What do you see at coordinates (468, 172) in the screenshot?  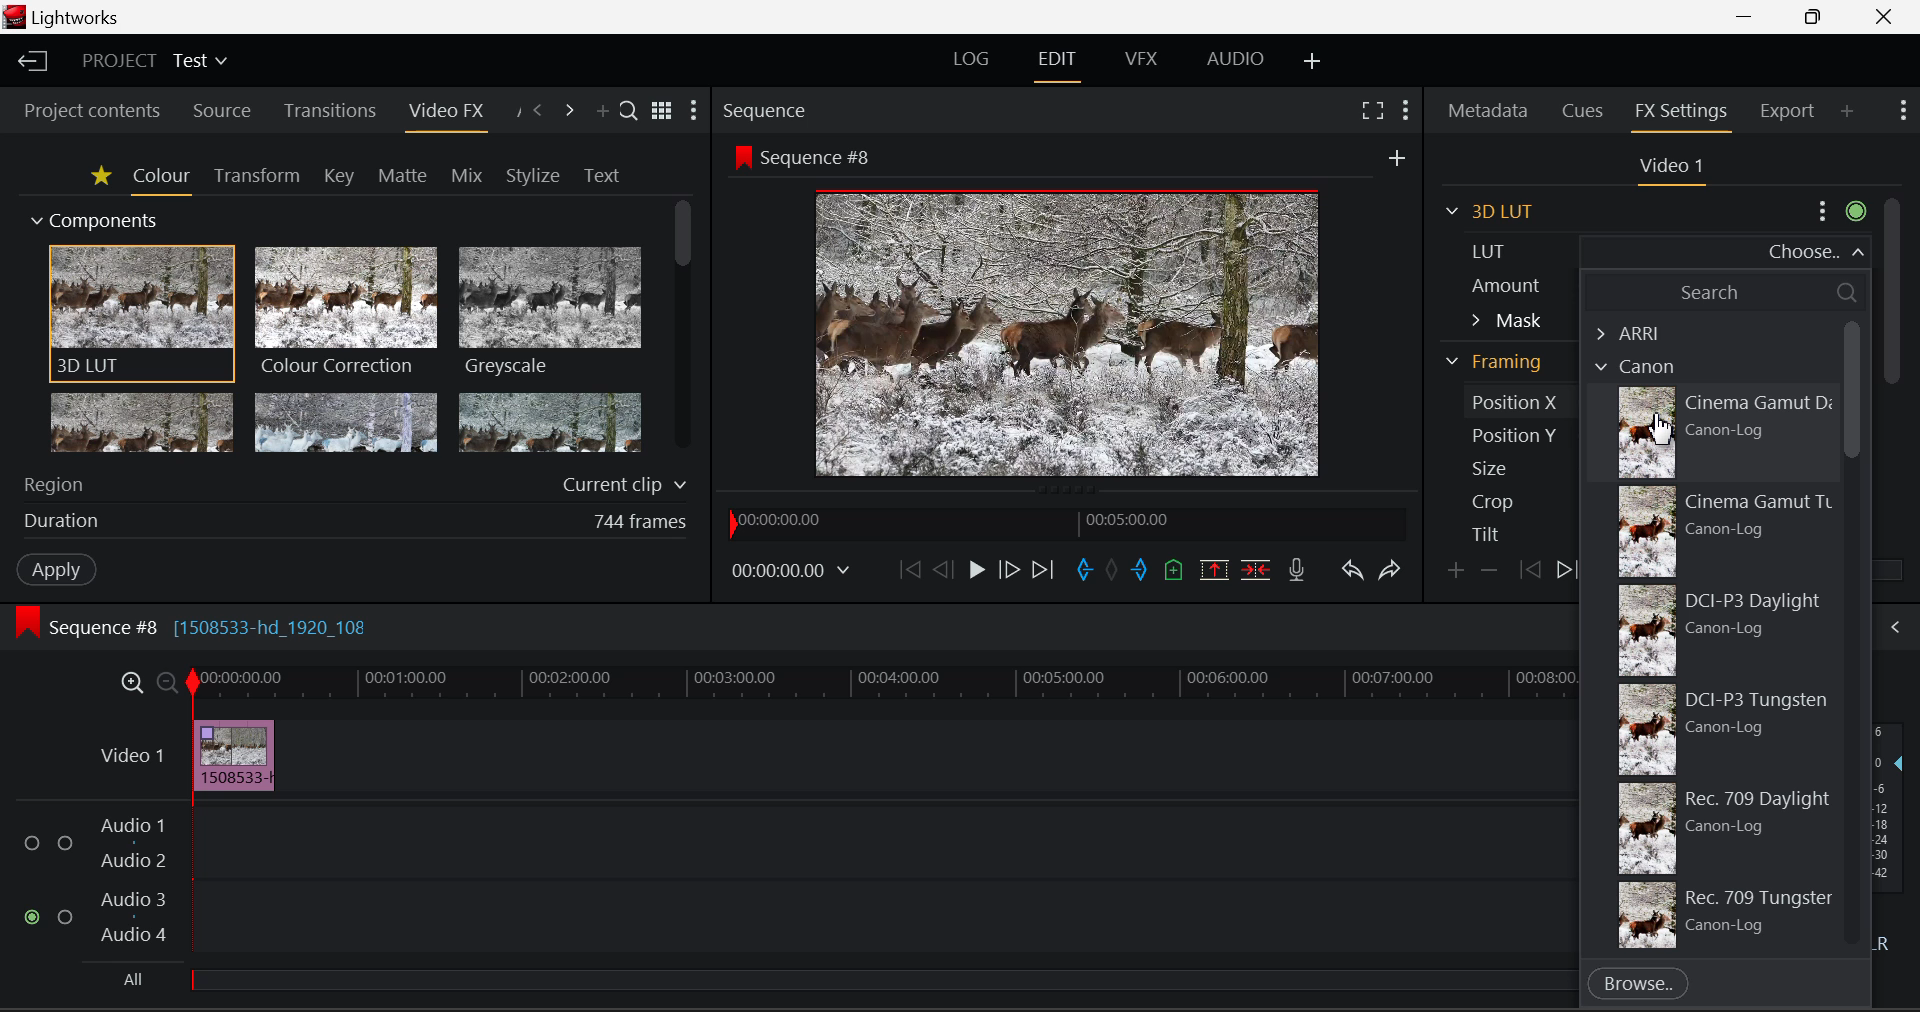 I see `Mix` at bounding box center [468, 172].